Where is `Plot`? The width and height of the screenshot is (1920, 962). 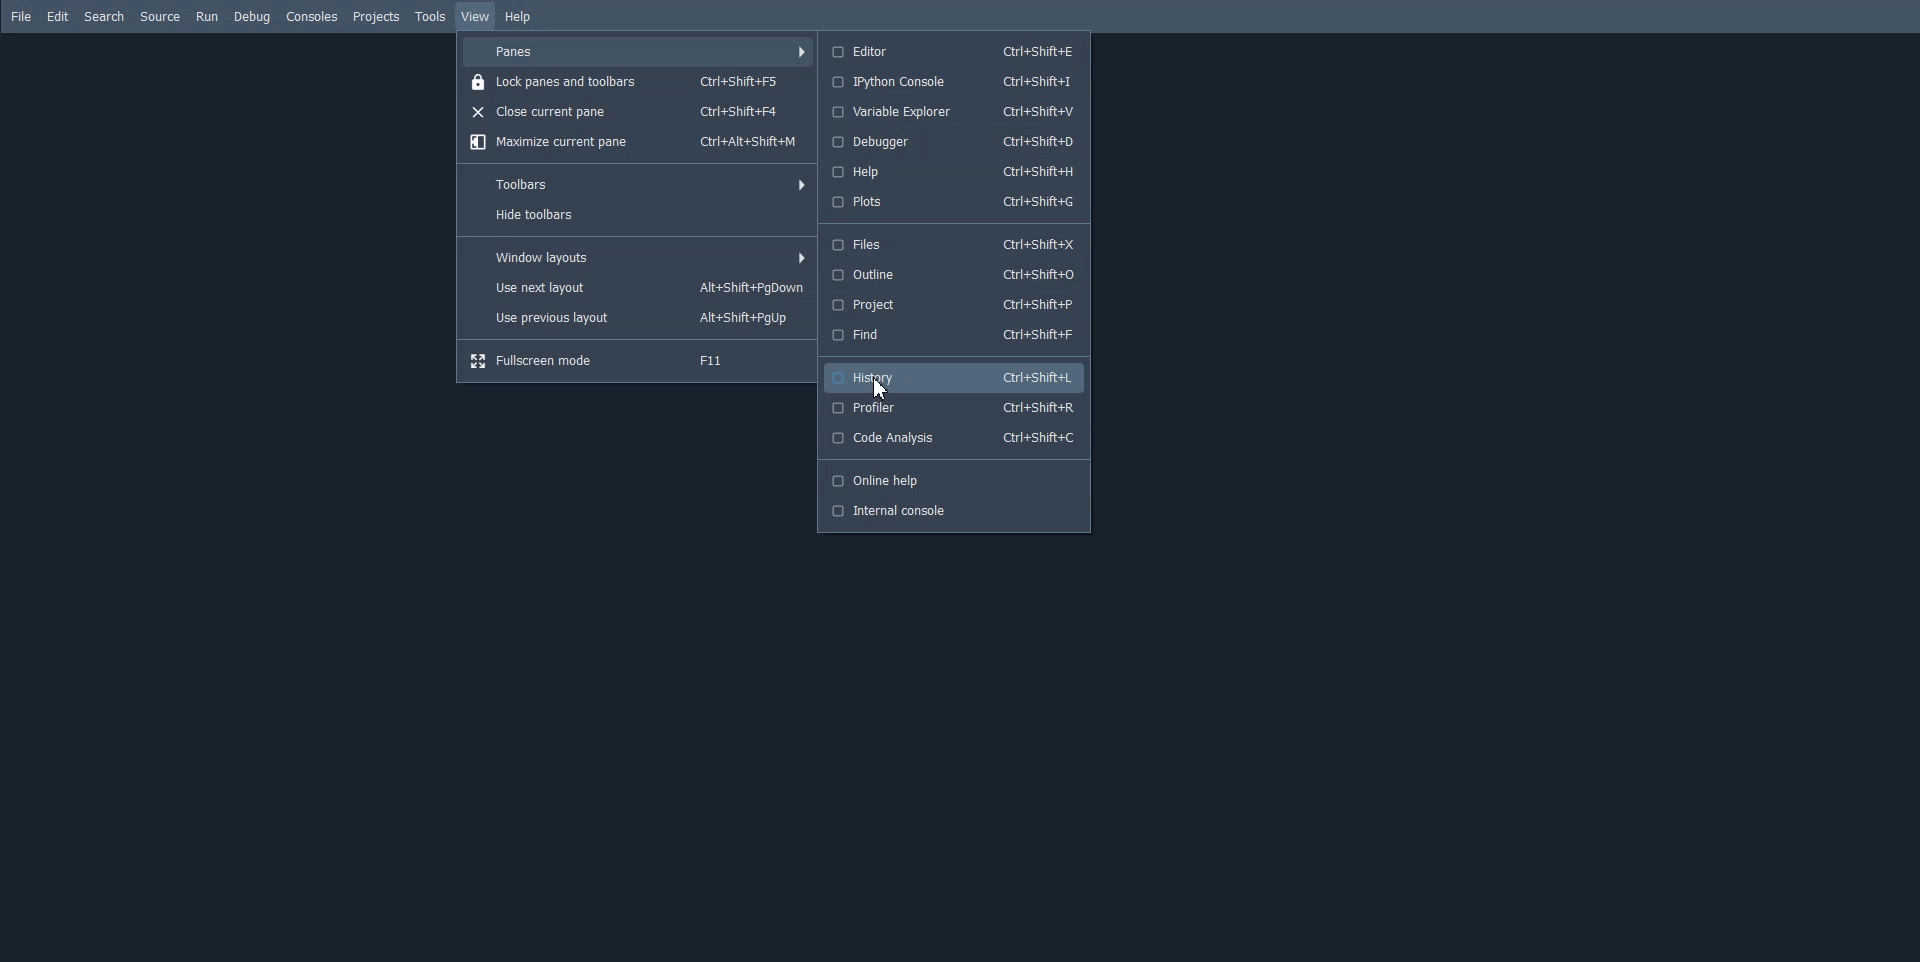
Plot is located at coordinates (951, 203).